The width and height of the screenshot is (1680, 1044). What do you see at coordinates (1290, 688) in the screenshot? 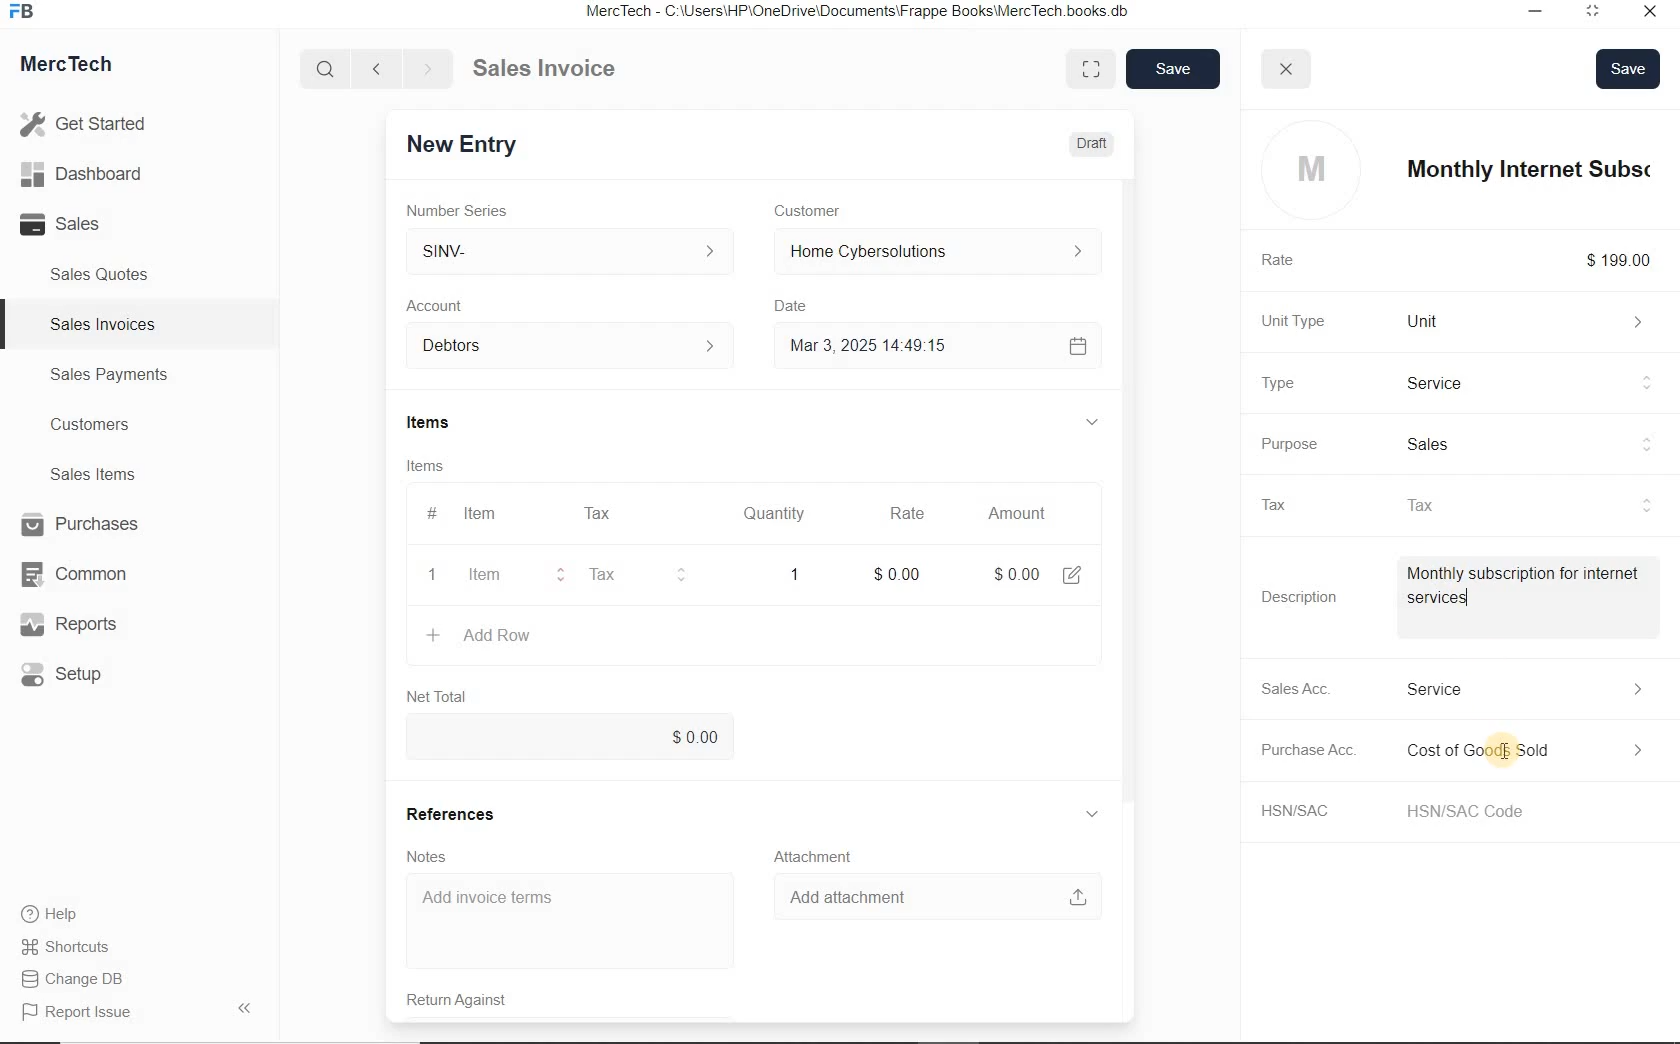
I see `Sales Acc.` at bounding box center [1290, 688].